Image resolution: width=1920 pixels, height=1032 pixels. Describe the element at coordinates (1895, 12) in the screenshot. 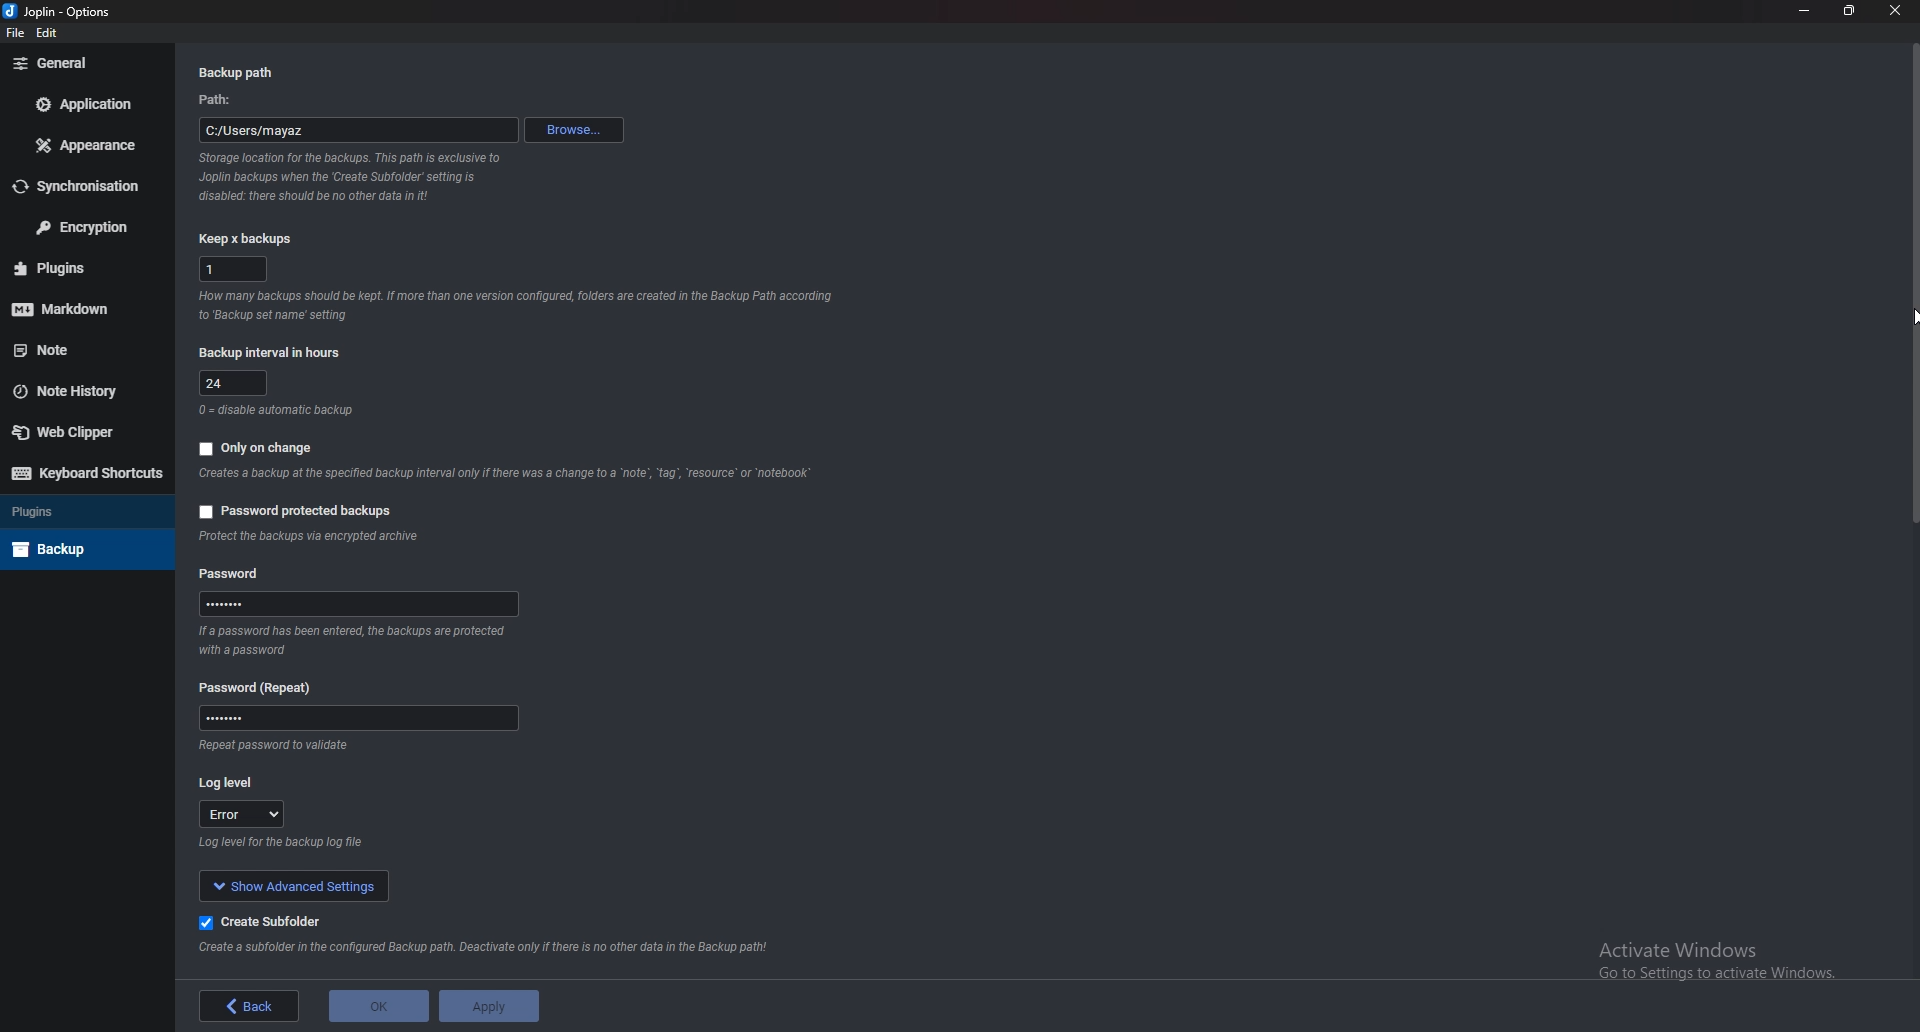

I see `close` at that location.